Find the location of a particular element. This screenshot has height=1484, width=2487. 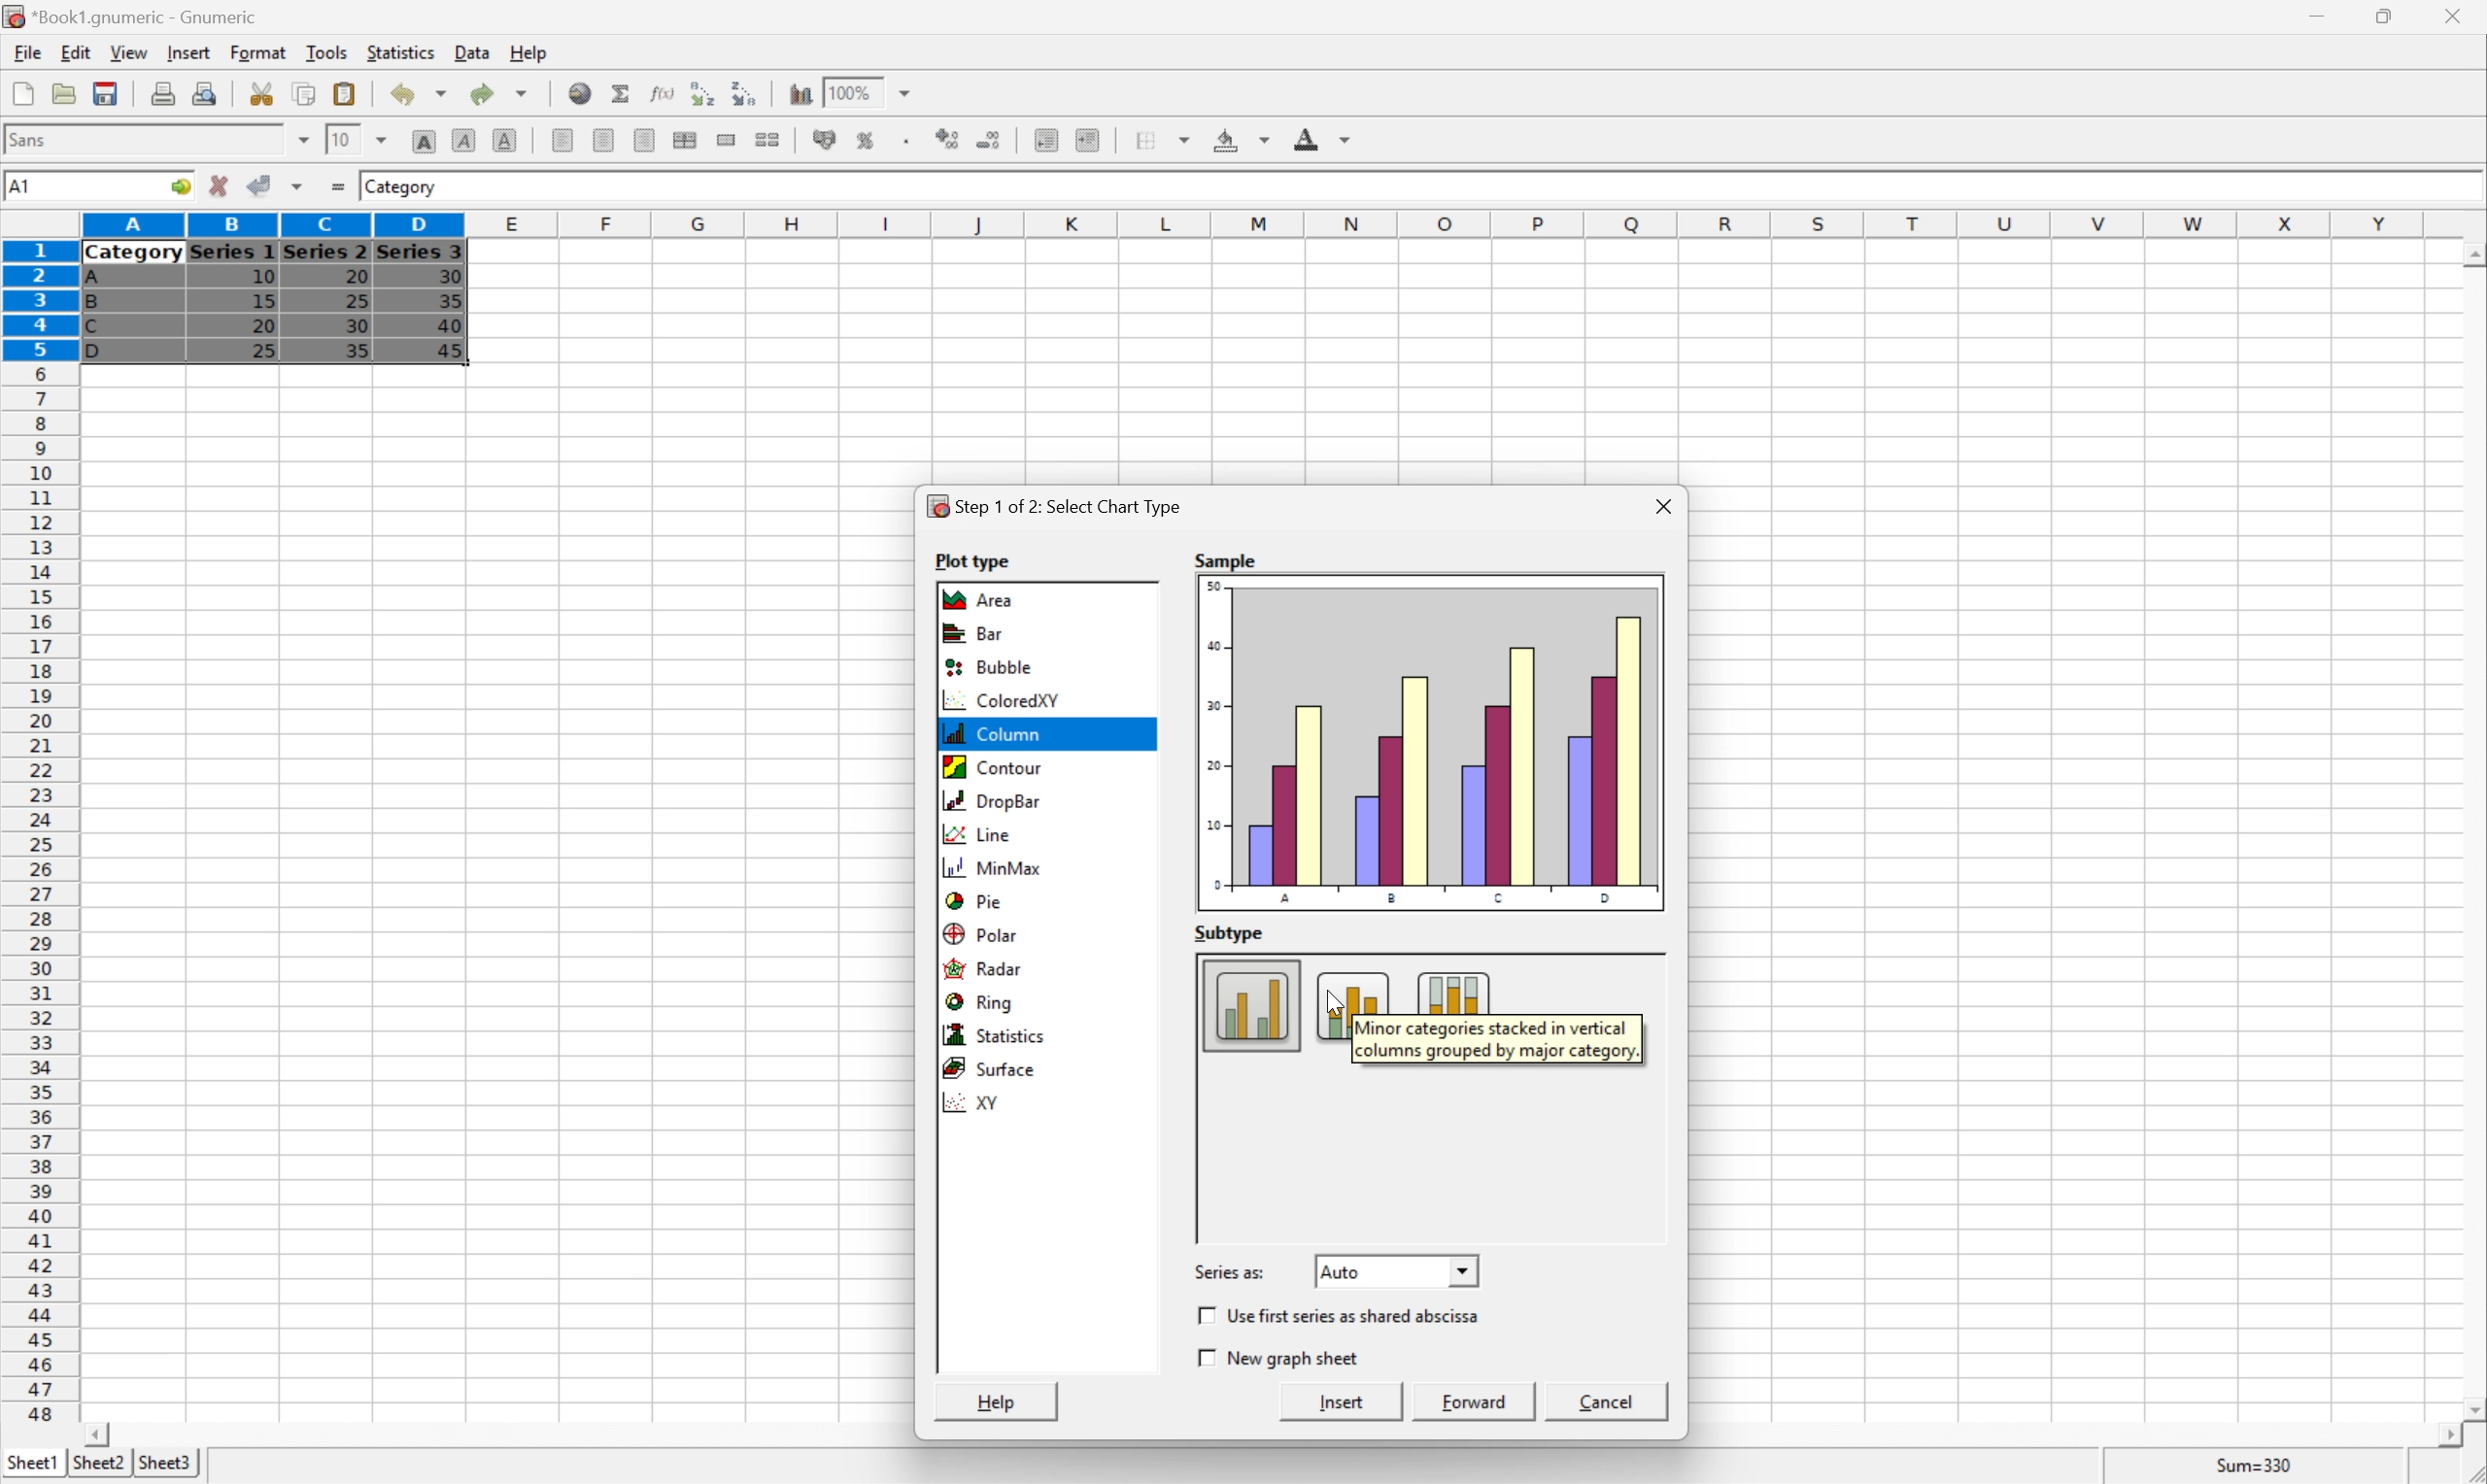

Column names is located at coordinates (1259, 227).